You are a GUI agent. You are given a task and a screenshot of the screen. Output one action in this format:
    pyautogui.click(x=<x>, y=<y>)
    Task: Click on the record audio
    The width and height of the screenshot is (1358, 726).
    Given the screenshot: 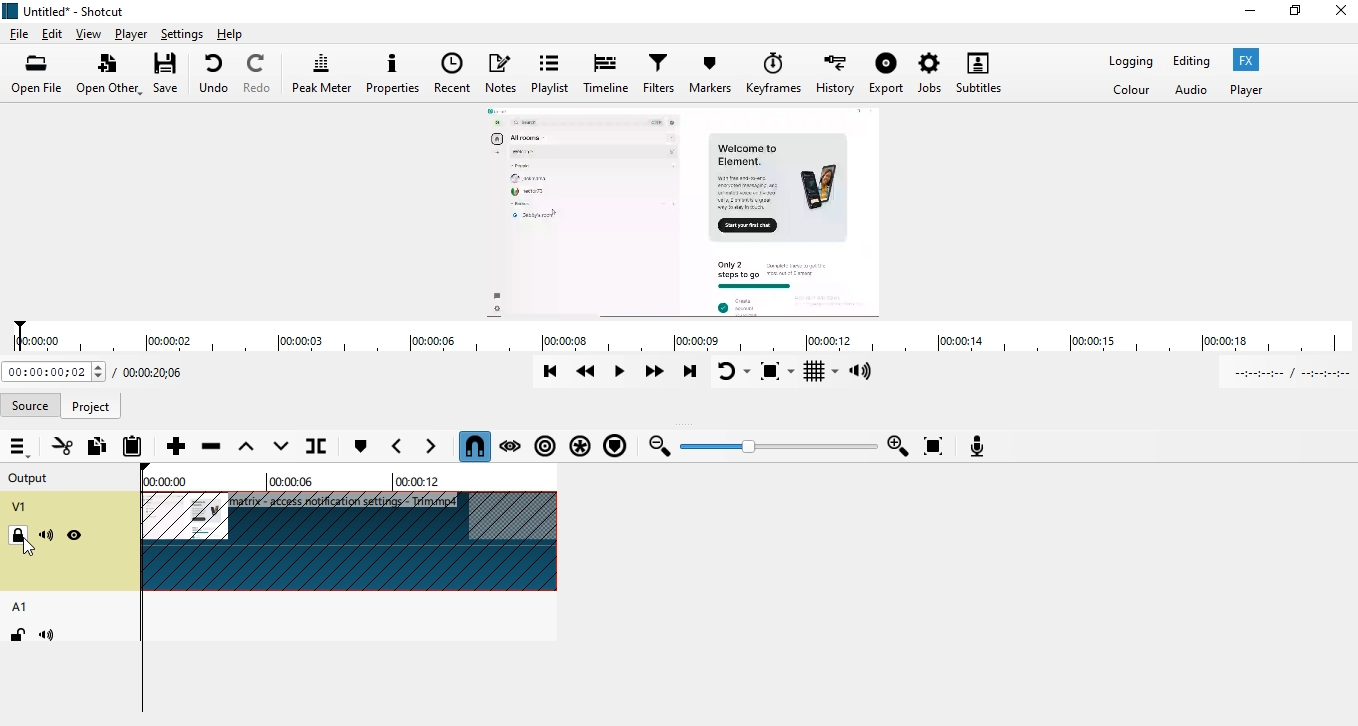 What is the action you would take?
    pyautogui.click(x=978, y=445)
    